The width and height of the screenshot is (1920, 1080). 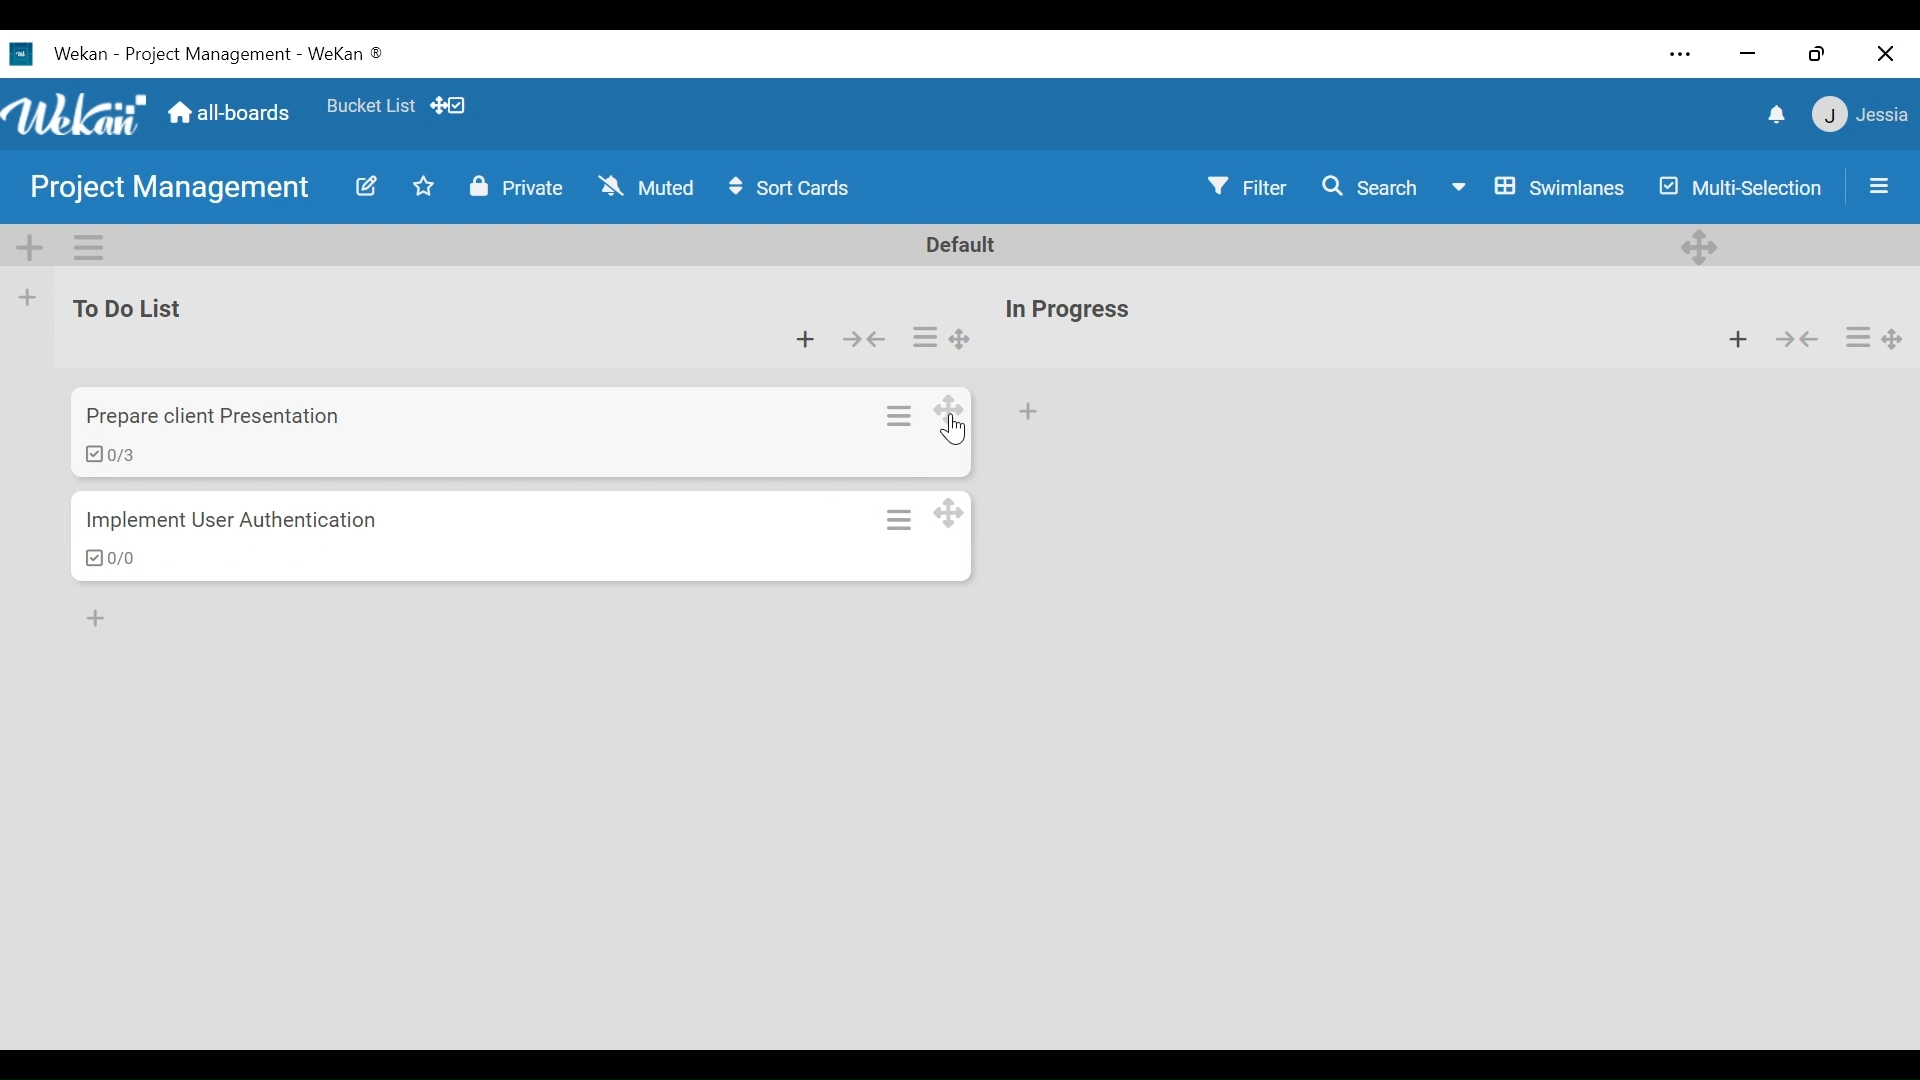 What do you see at coordinates (1773, 113) in the screenshot?
I see `notifications` at bounding box center [1773, 113].